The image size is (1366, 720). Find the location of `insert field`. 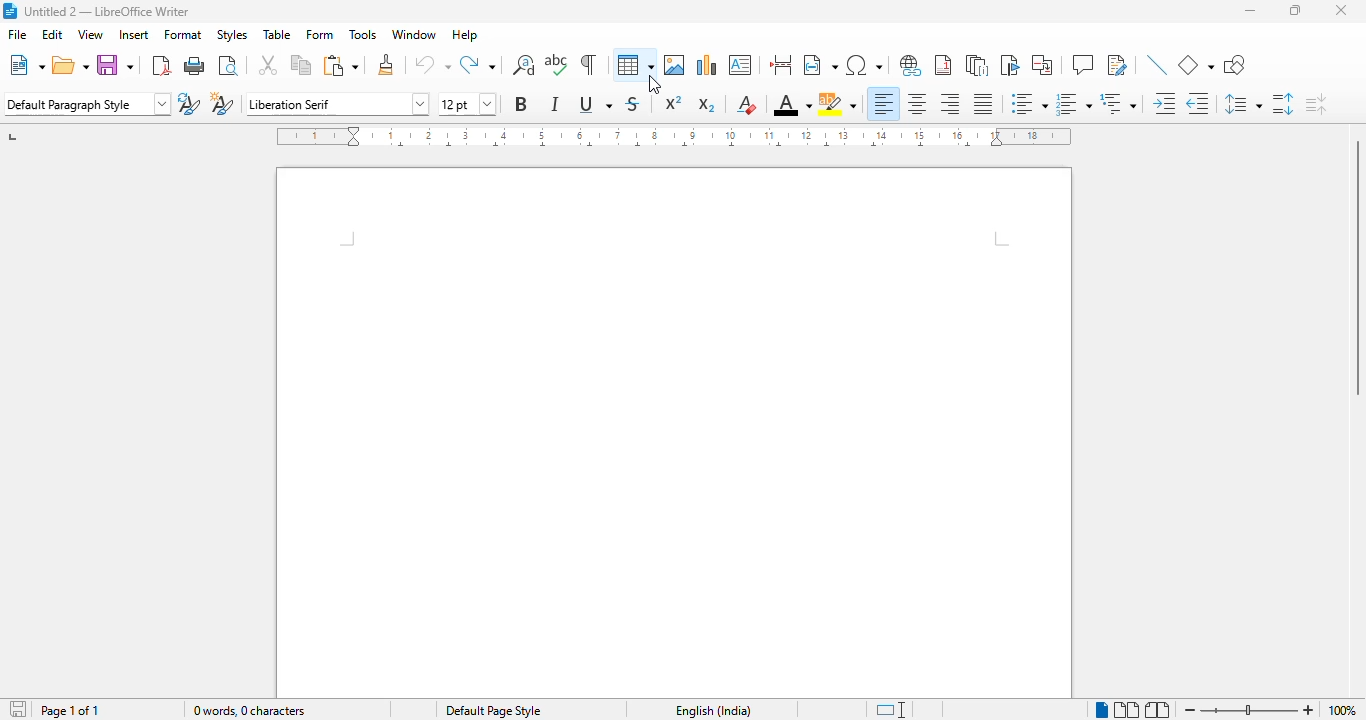

insert field is located at coordinates (820, 63).